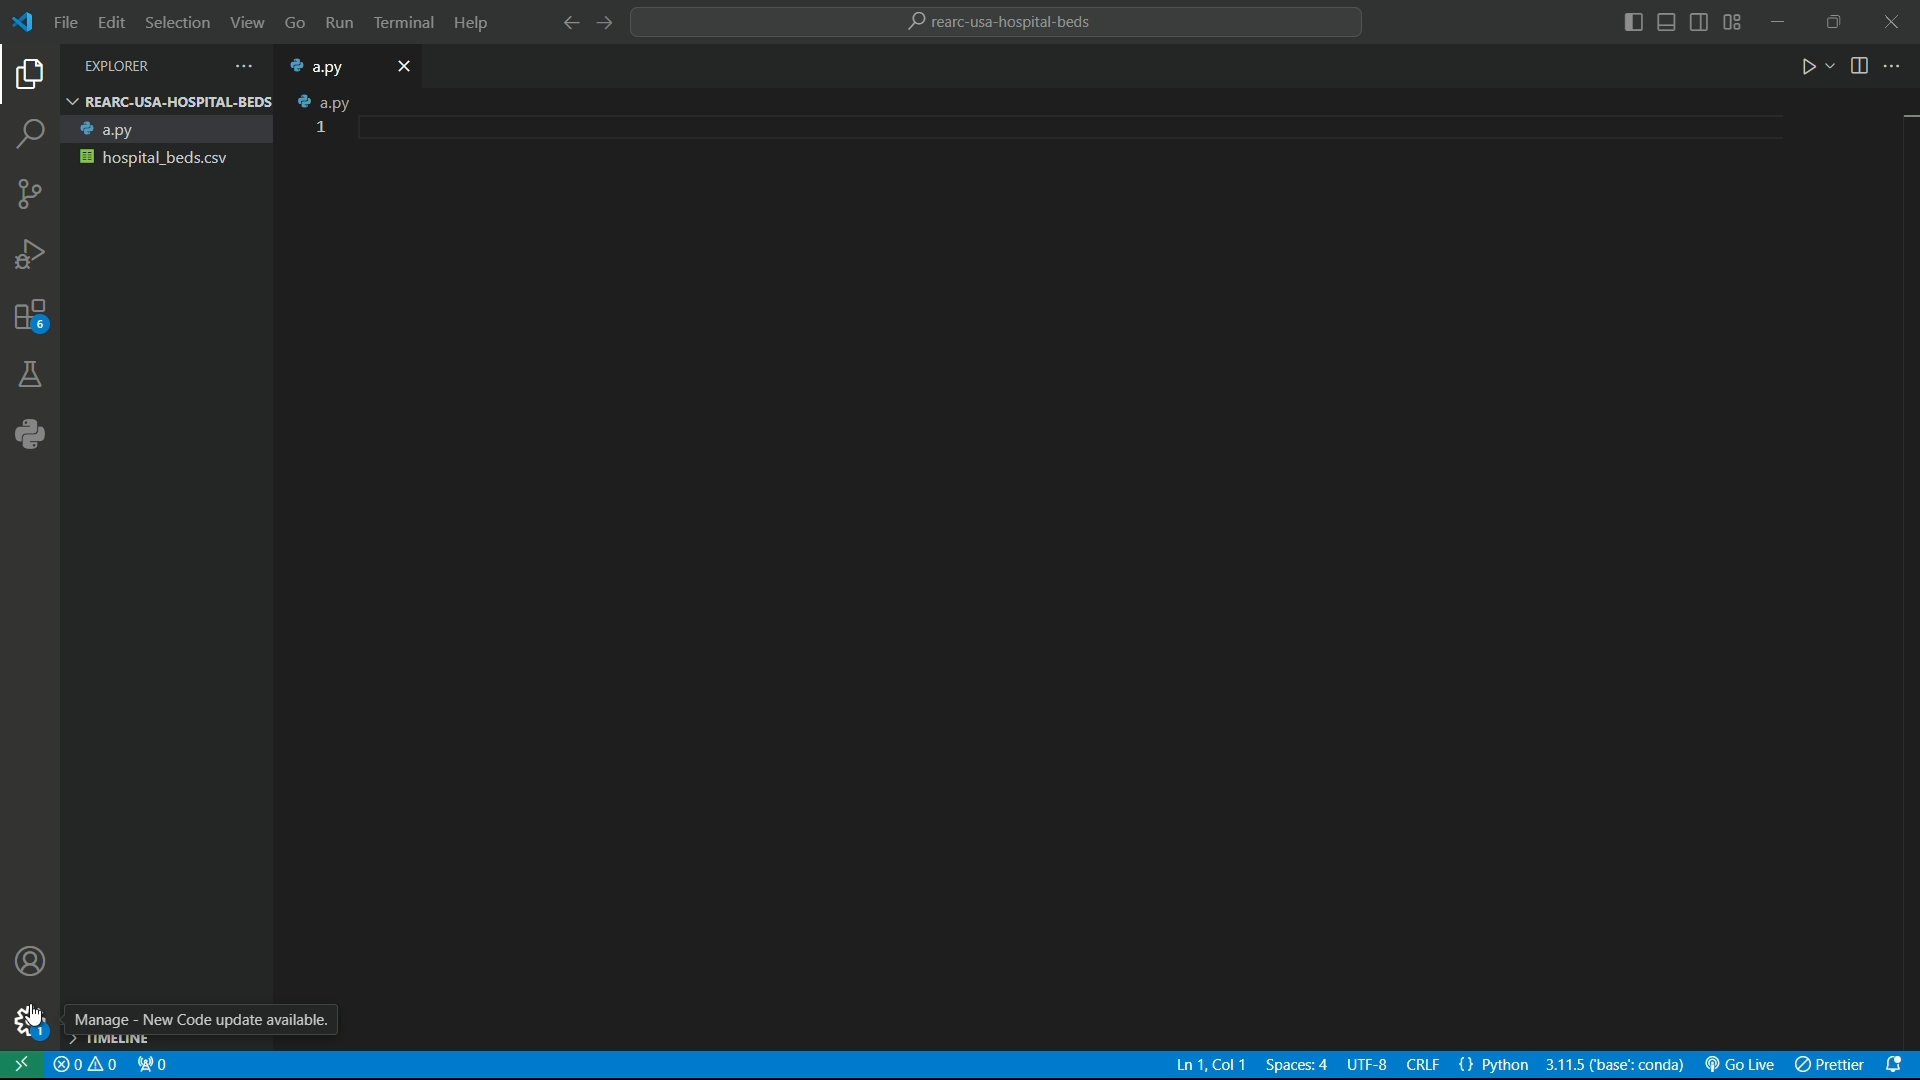 The height and width of the screenshot is (1080, 1920). What do you see at coordinates (1615, 1065) in the screenshot?
I see `3.11.5 ('base':conda)` at bounding box center [1615, 1065].